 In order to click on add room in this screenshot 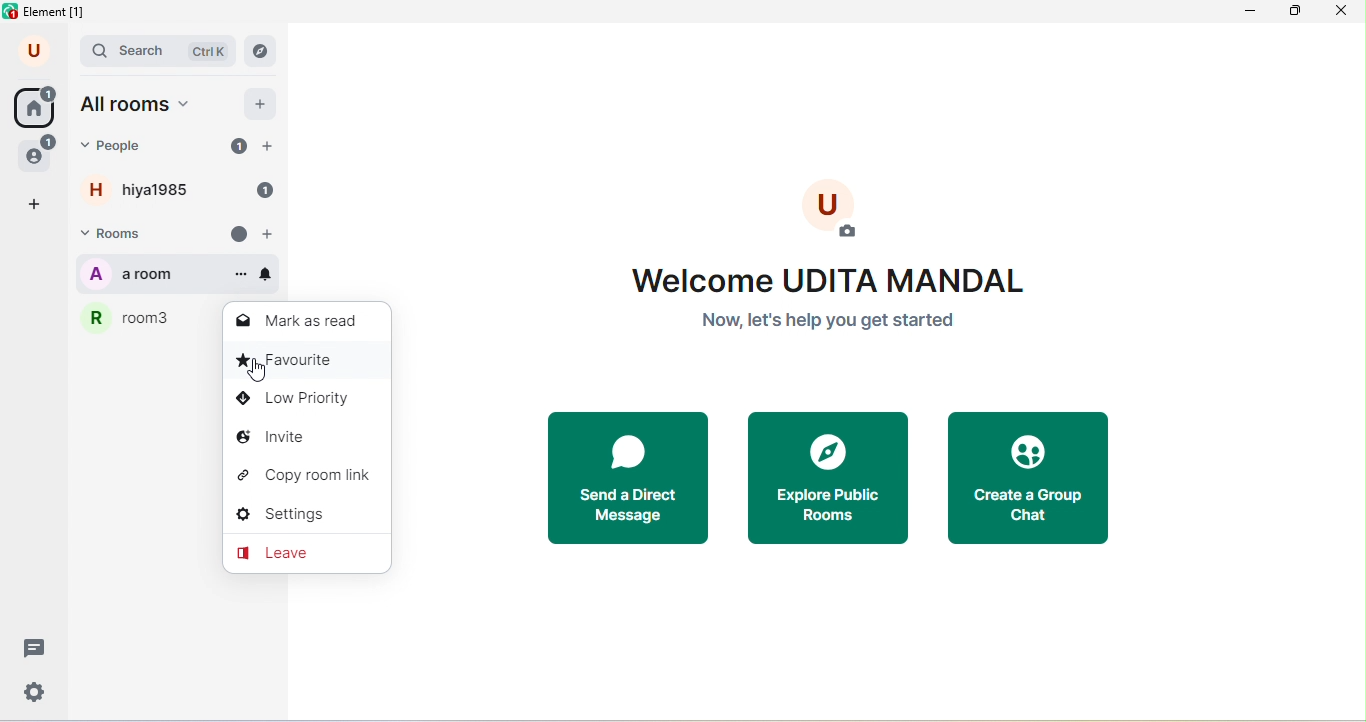, I will do `click(271, 235)`.